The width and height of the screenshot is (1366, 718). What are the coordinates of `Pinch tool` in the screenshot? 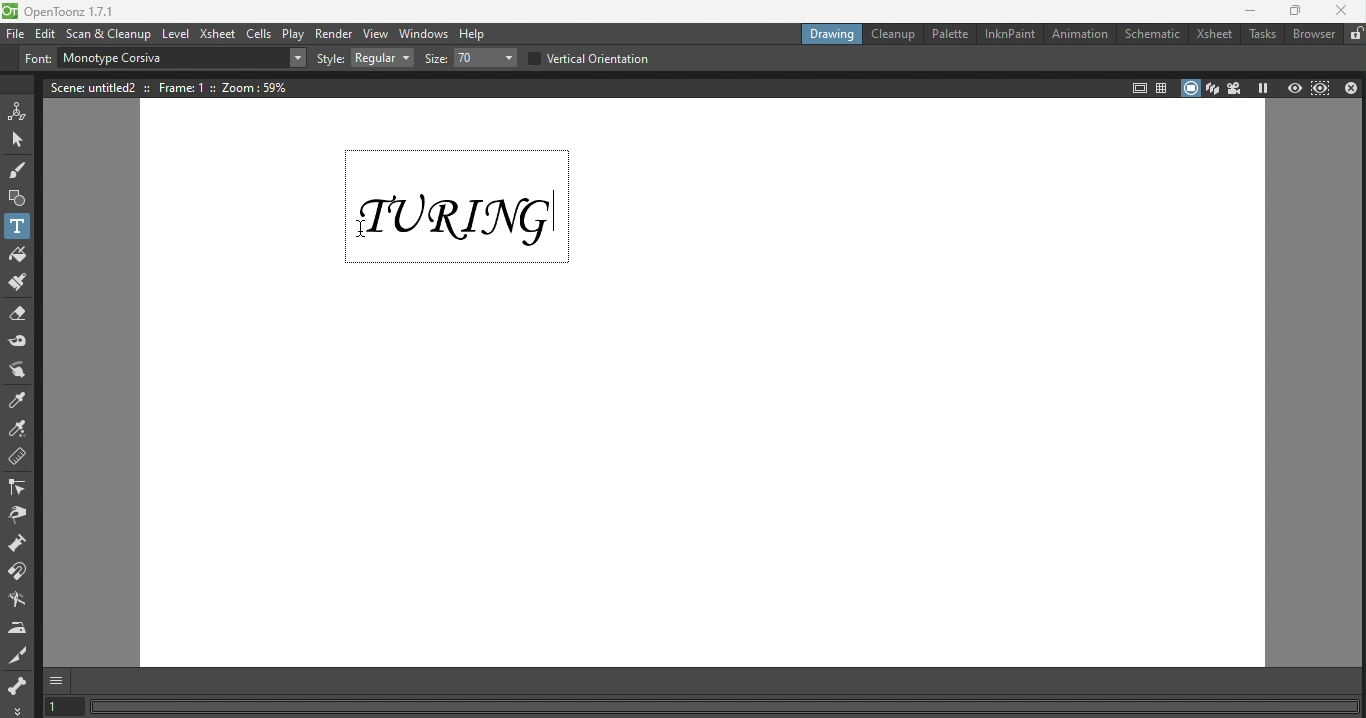 It's located at (17, 516).